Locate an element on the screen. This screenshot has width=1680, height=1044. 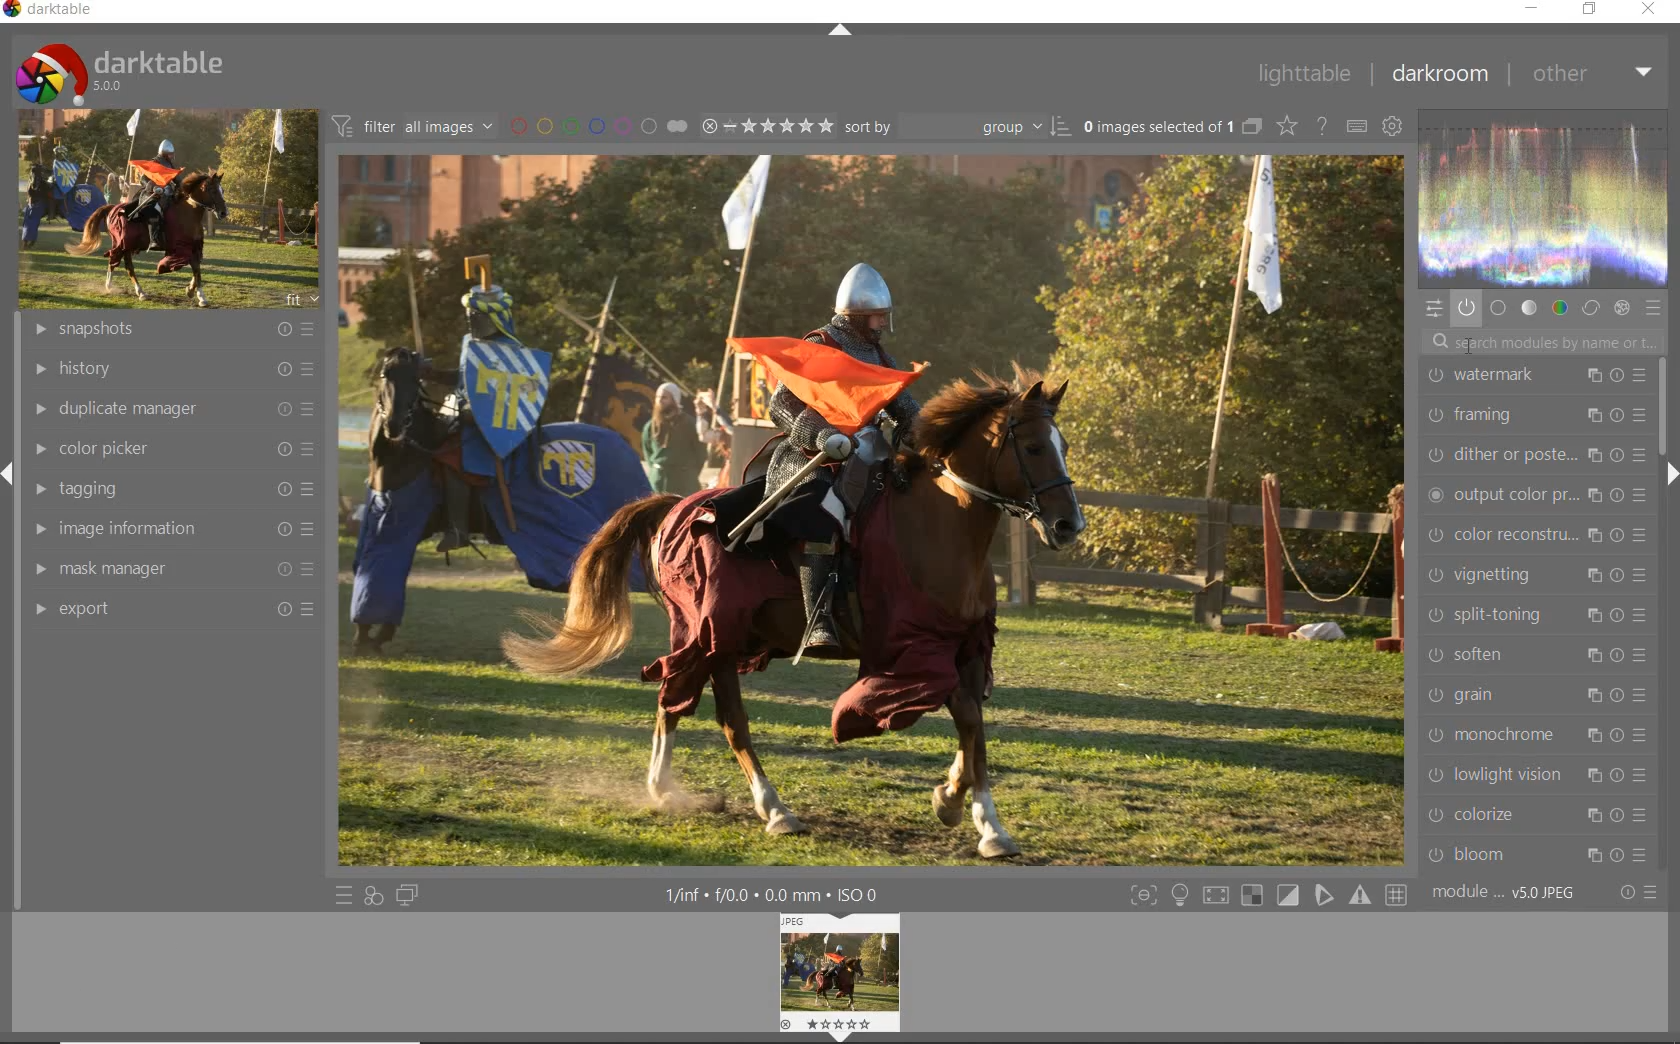
soften is located at coordinates (1538, 656).